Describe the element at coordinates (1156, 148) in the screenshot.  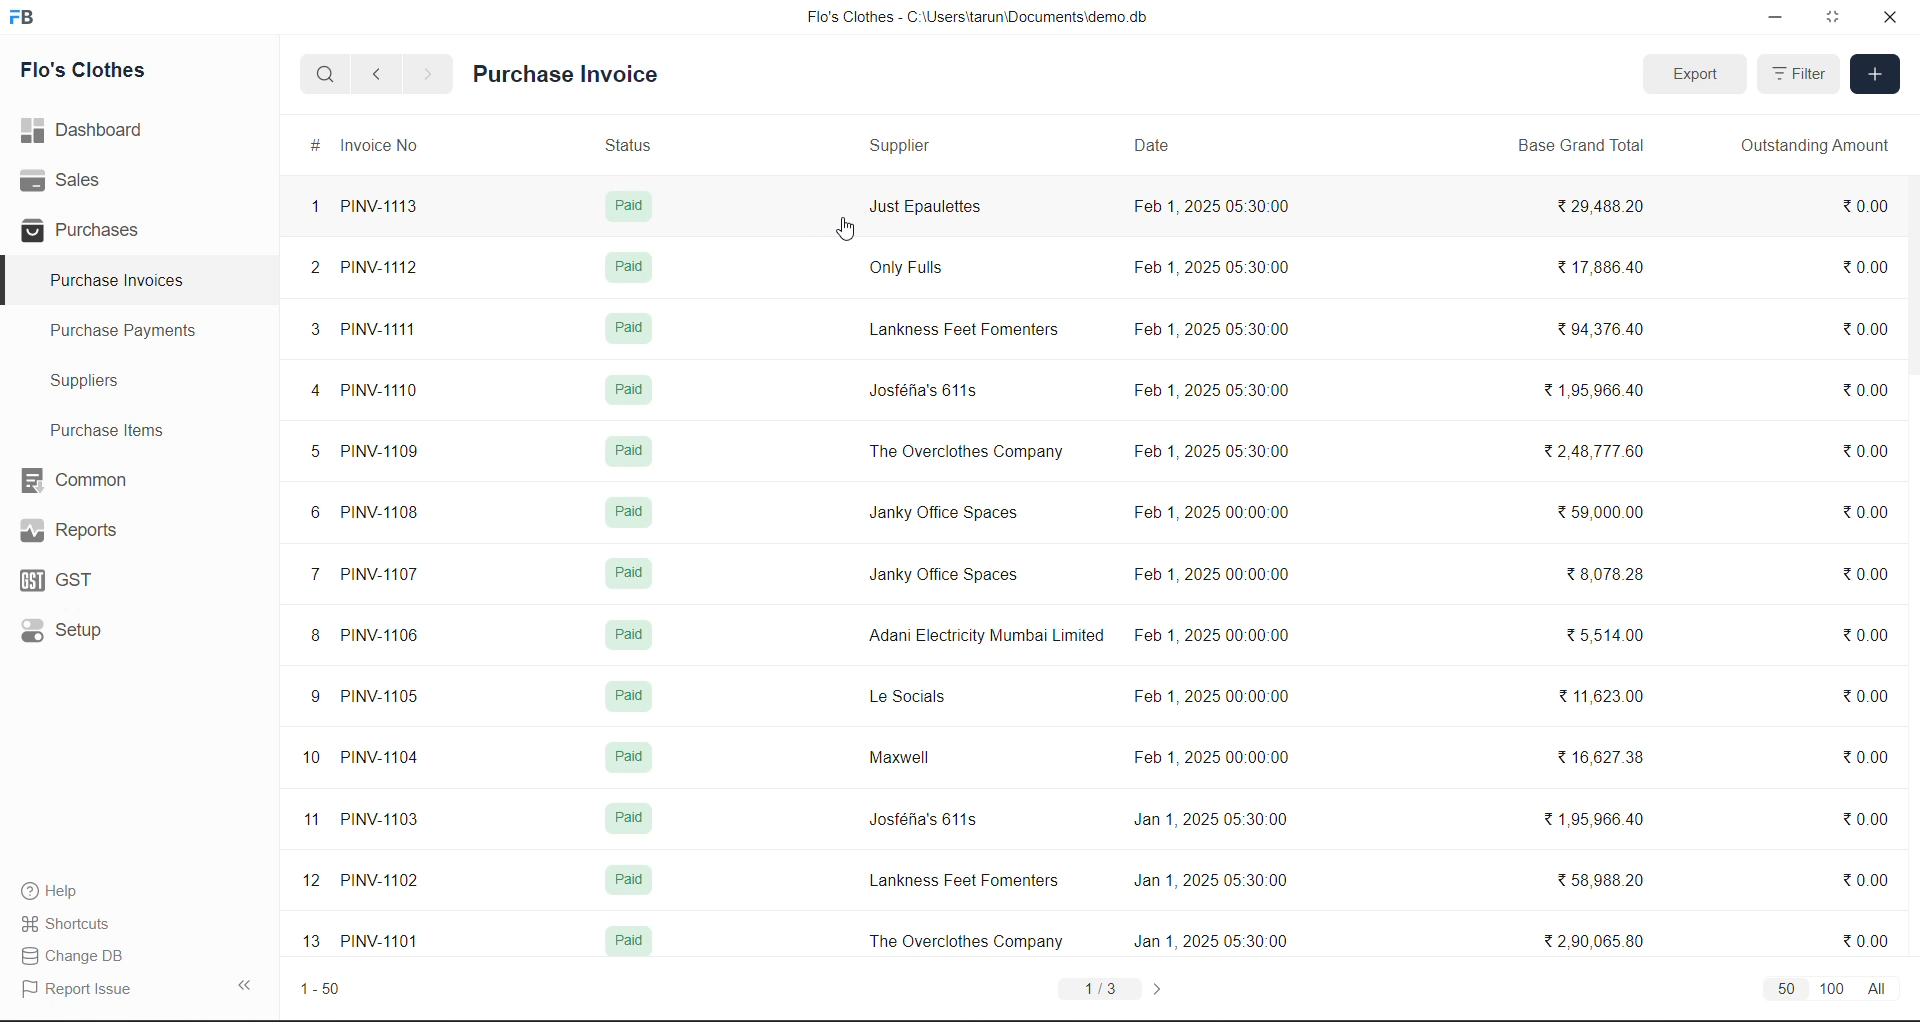
I see `Date` at that location.